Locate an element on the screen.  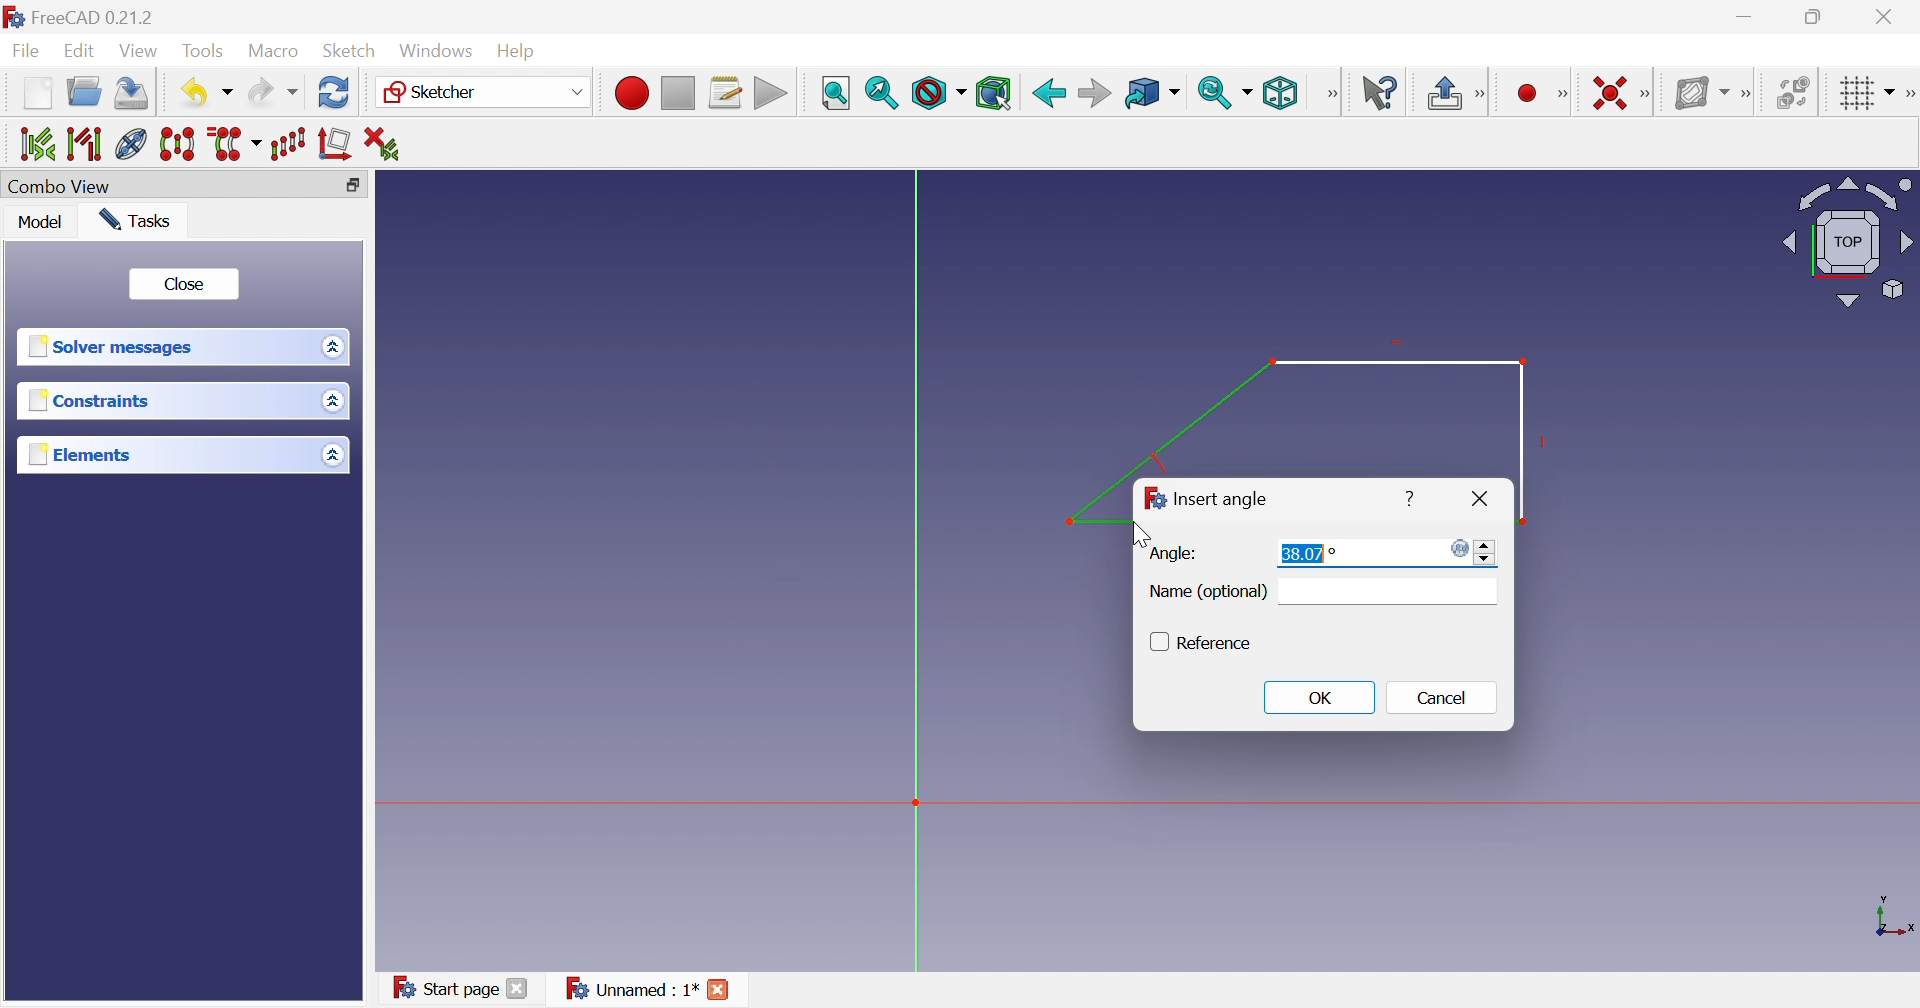
More is located at coordinates (1908, 91).